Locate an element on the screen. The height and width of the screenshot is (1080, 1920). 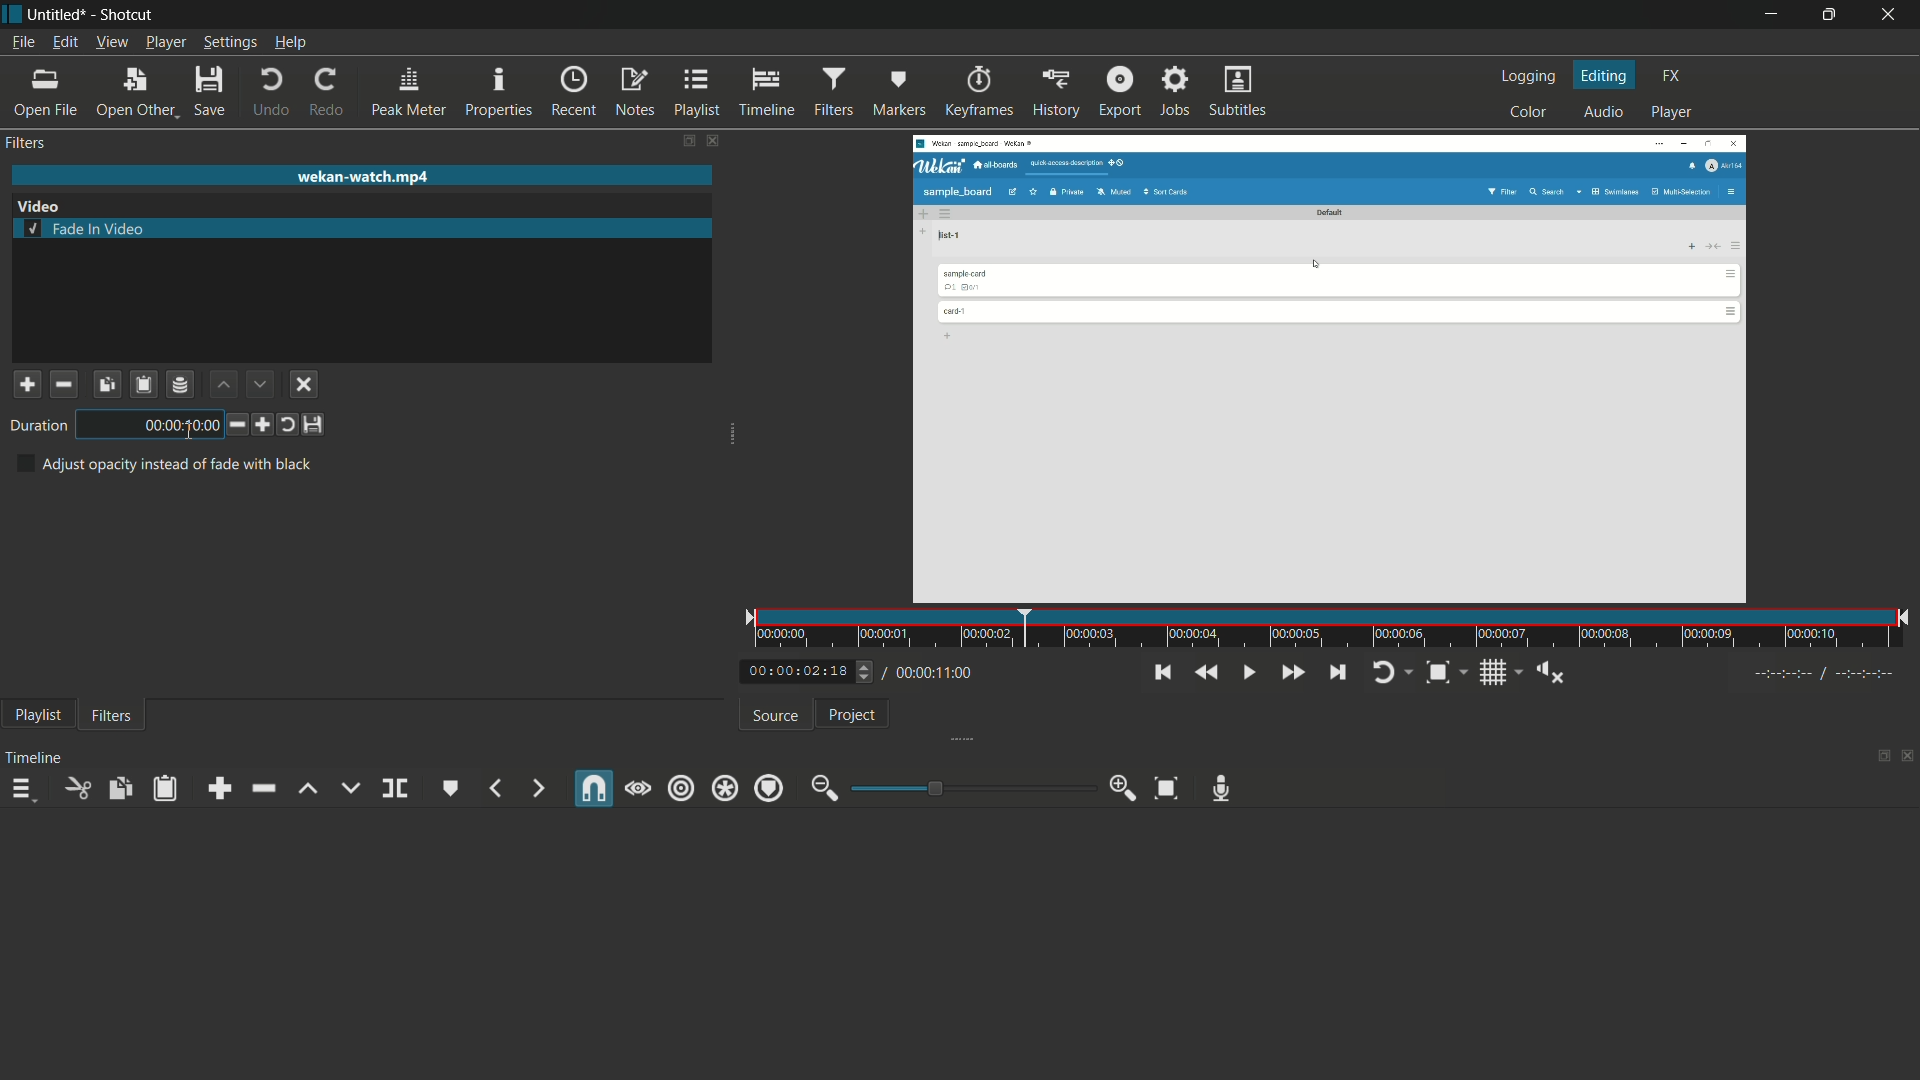
video is located at coordinates (39, 206).